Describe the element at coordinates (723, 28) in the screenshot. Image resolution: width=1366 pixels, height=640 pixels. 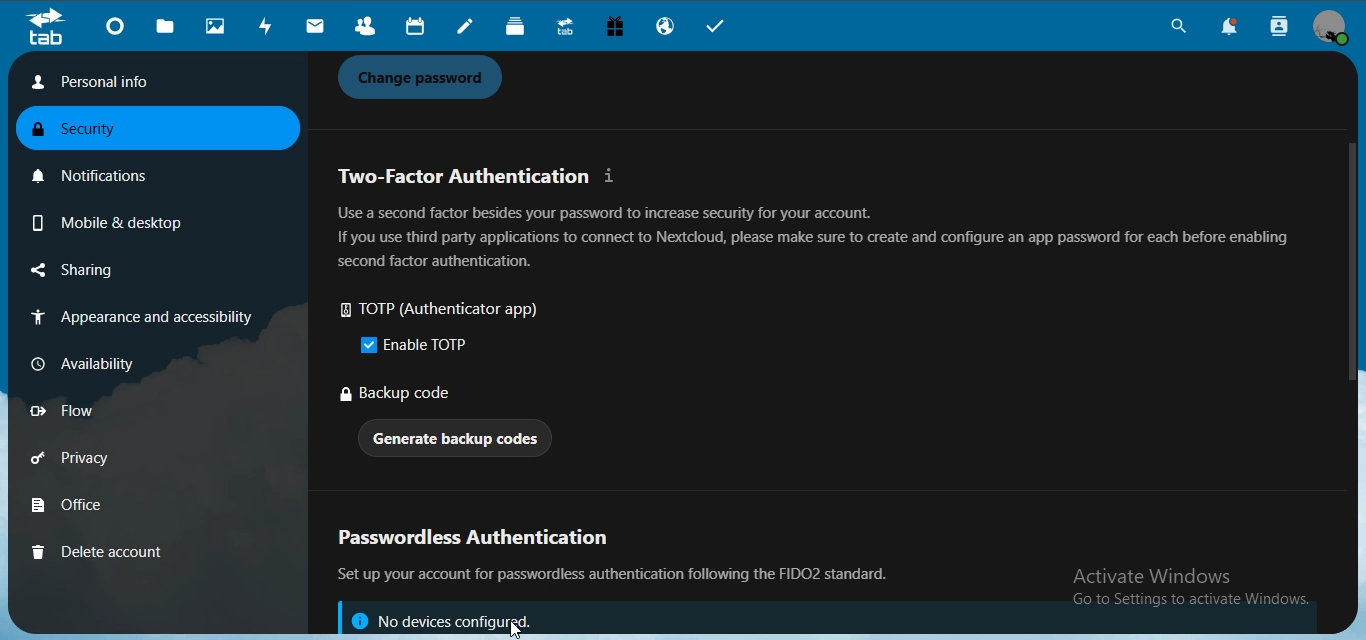
I see `tasks` at that location.